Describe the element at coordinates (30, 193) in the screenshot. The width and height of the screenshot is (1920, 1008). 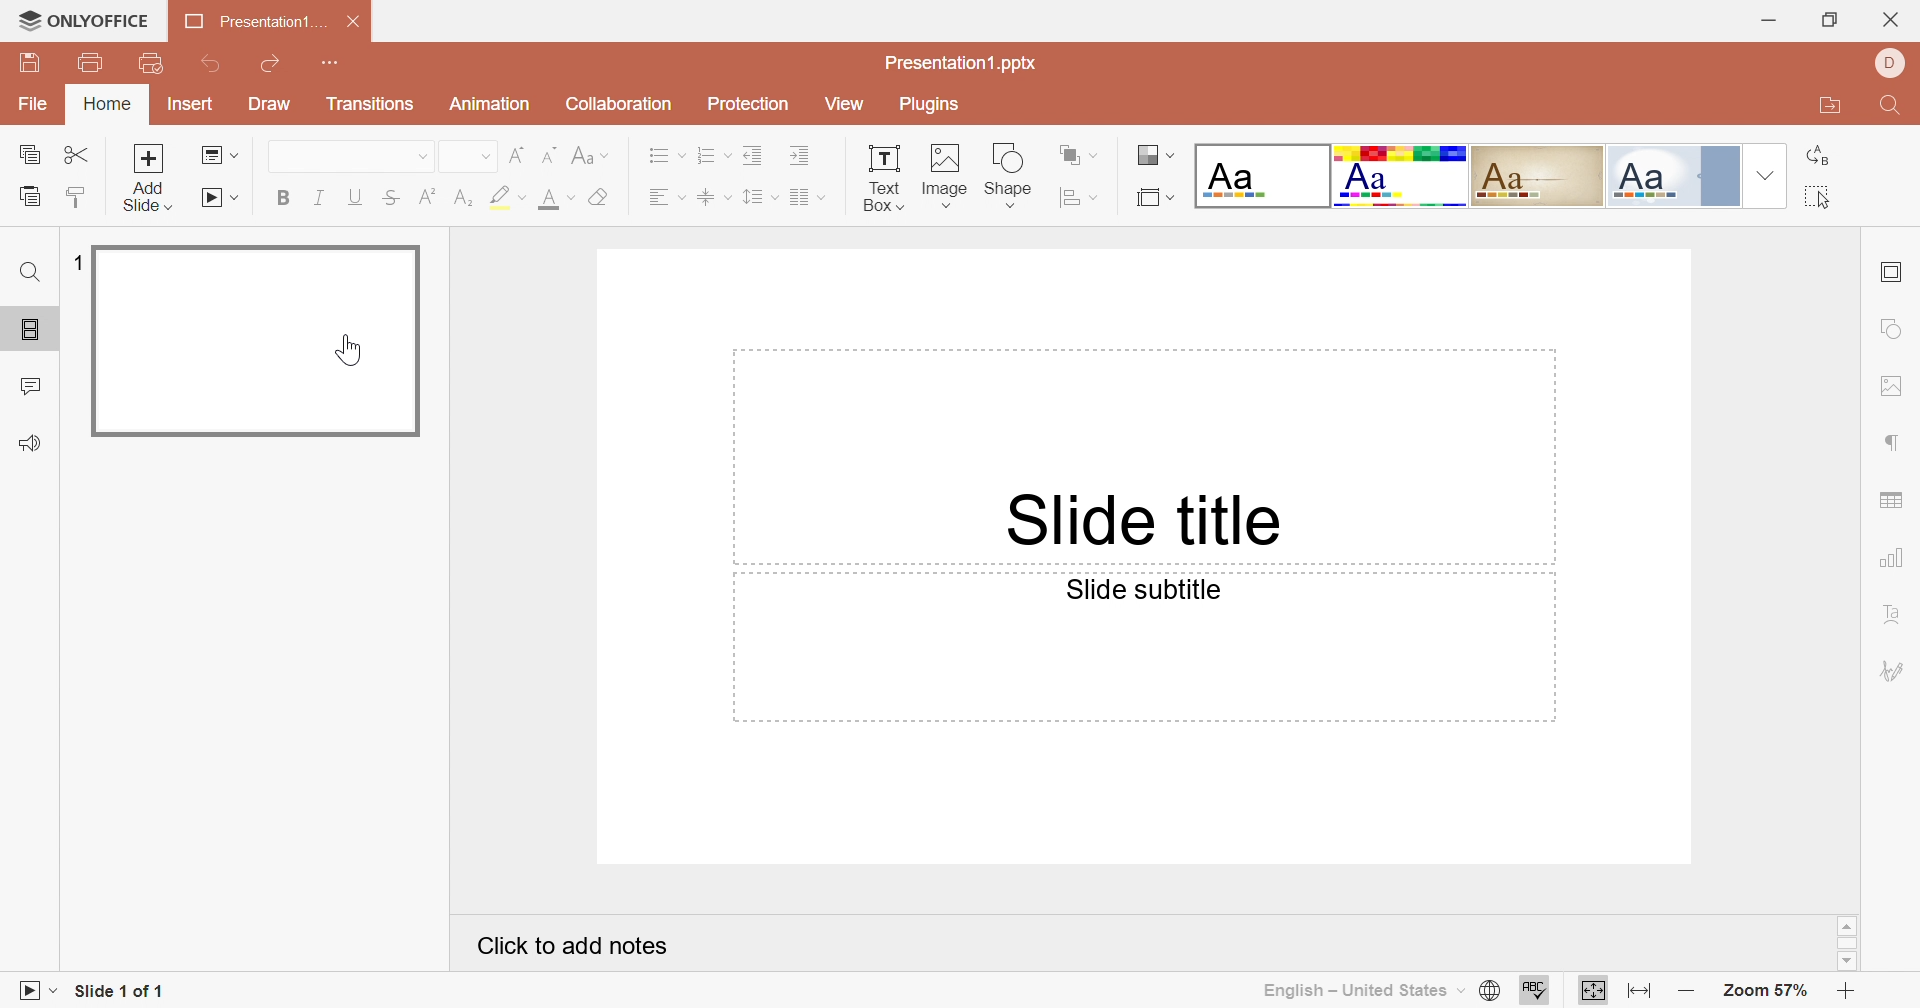
I see `Paste` at that location.